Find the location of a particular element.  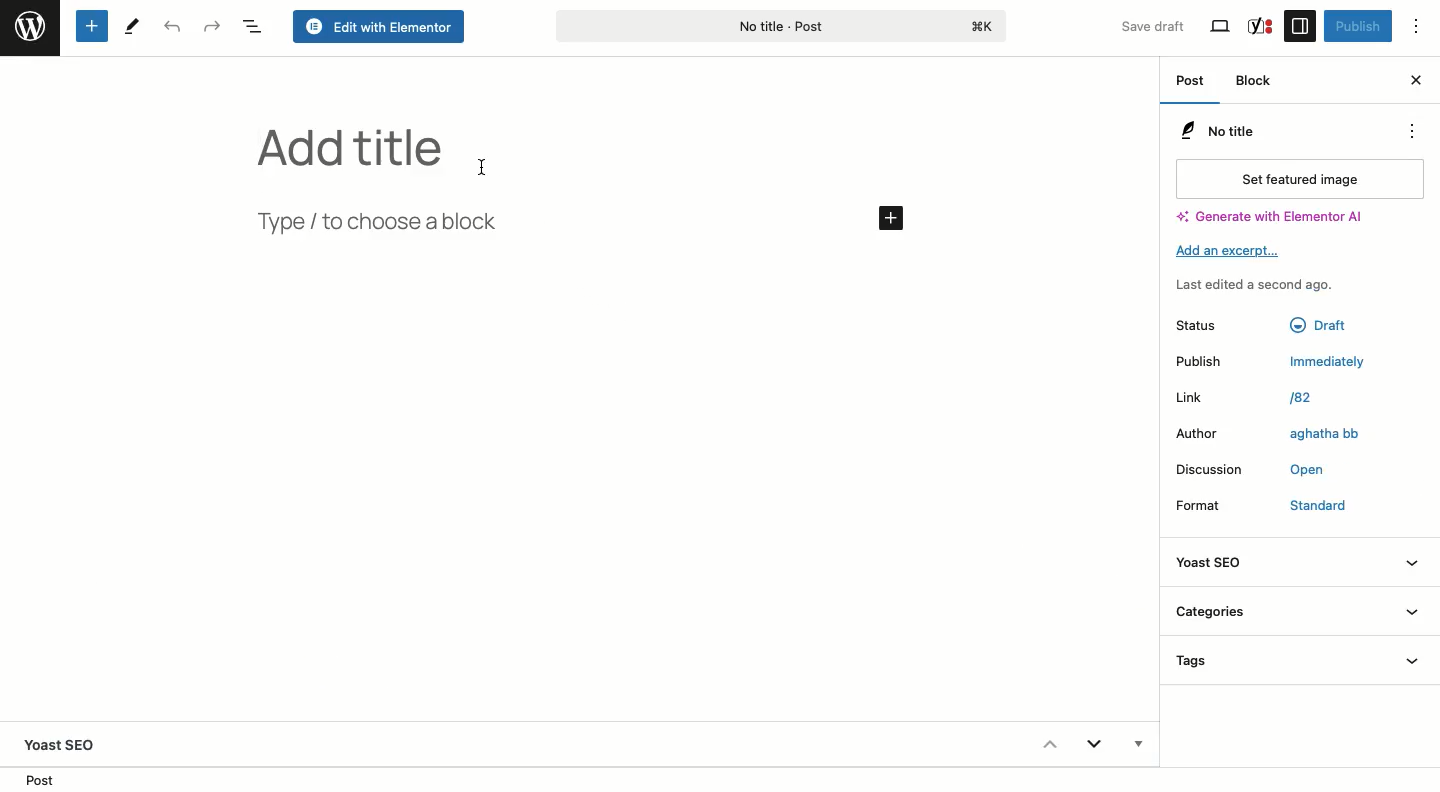

No Title is located at coordinates (1214, 130).